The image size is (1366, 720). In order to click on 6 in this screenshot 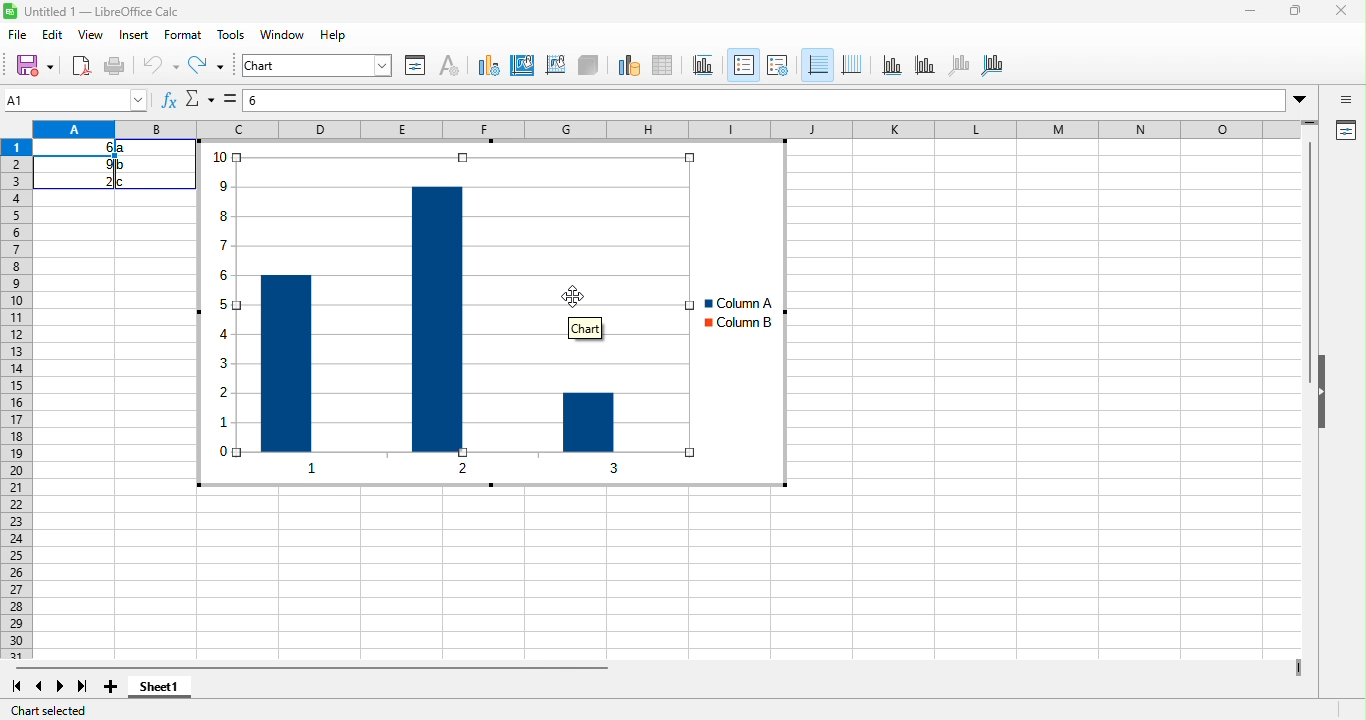, I will do `click(99, 147)`.